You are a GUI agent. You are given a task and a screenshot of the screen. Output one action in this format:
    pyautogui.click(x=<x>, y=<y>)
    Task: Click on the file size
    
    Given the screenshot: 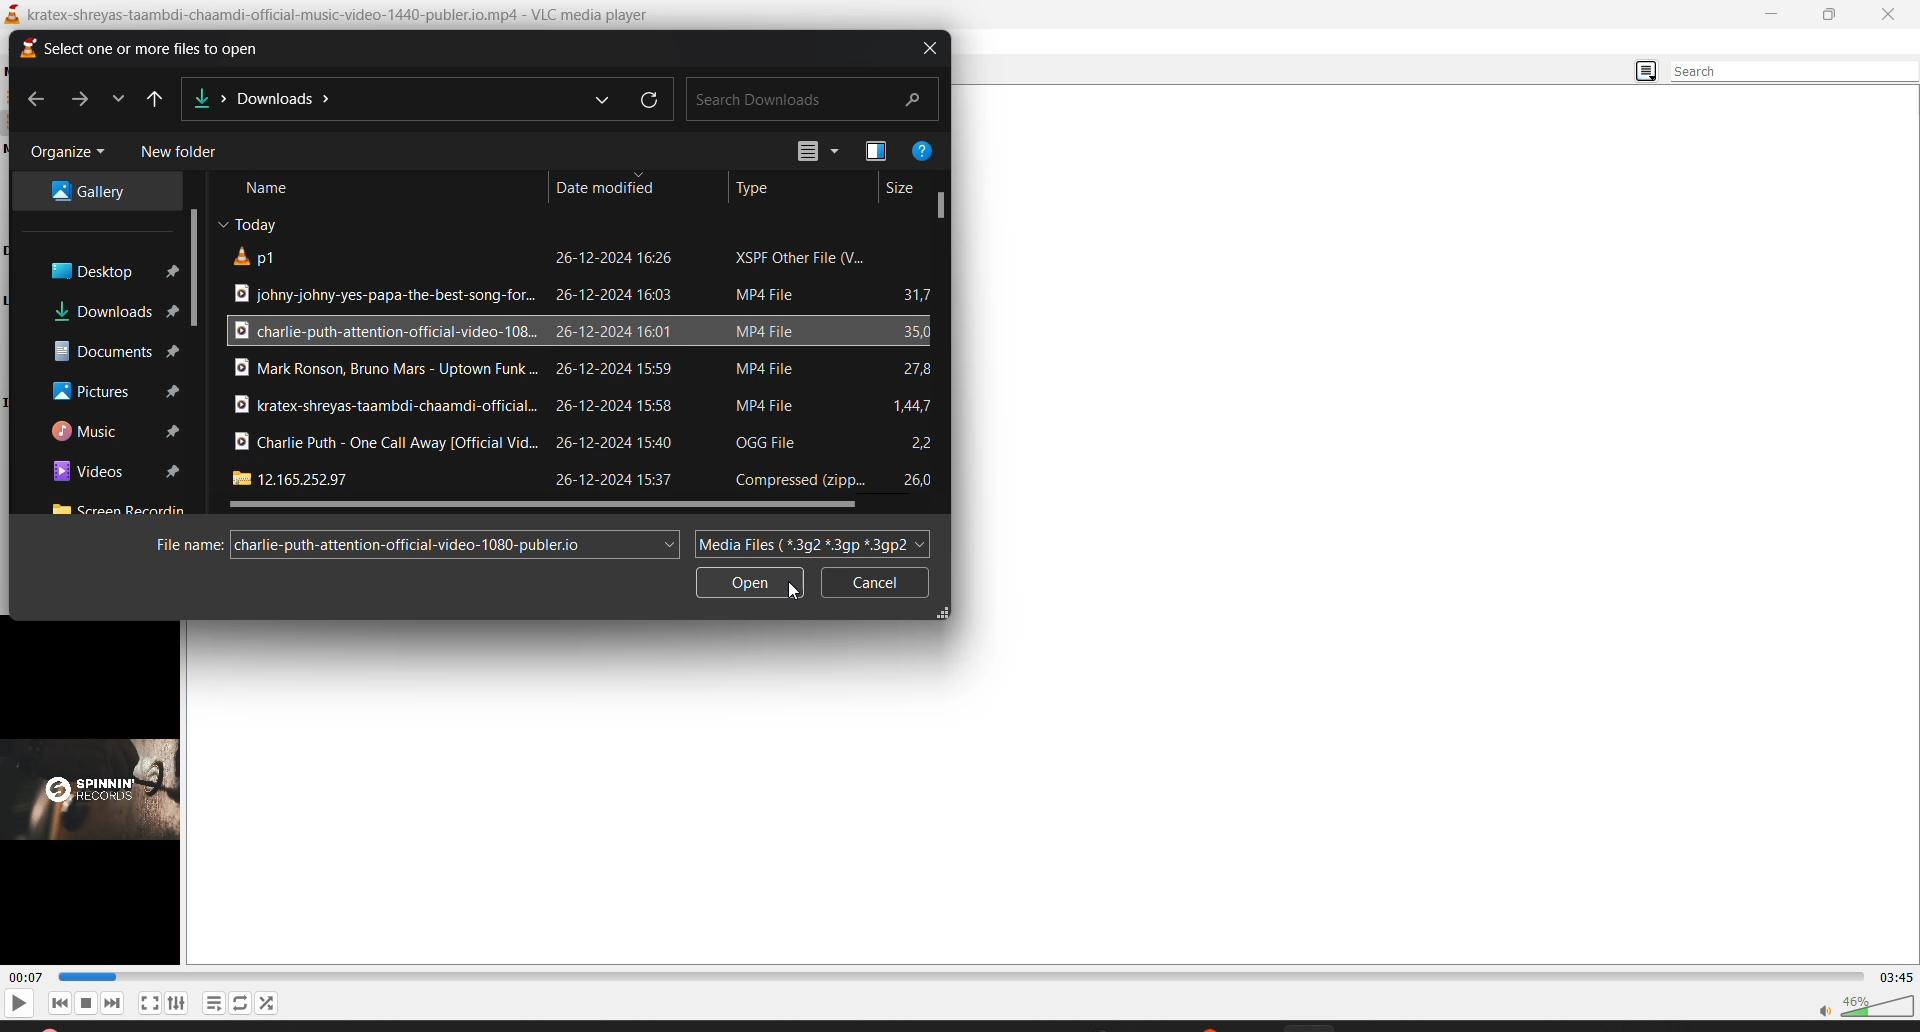 What is the action you would take?
    pyautogui.click(x=915, y=479)
    